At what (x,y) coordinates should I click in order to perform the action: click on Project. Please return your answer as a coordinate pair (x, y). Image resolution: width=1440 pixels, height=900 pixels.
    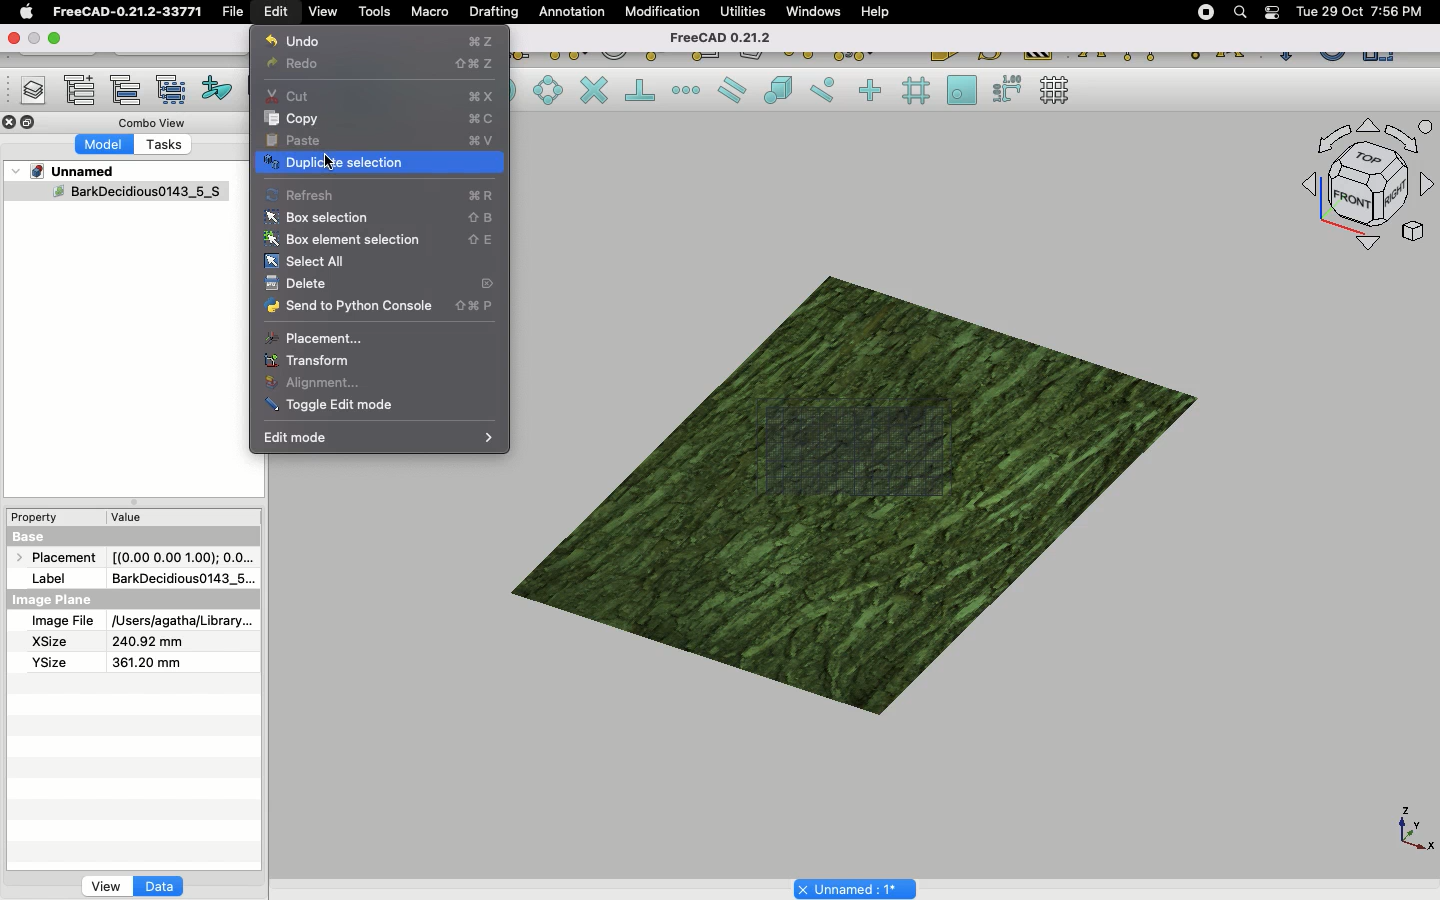
    Looking at the image, I should click on (74, 171).